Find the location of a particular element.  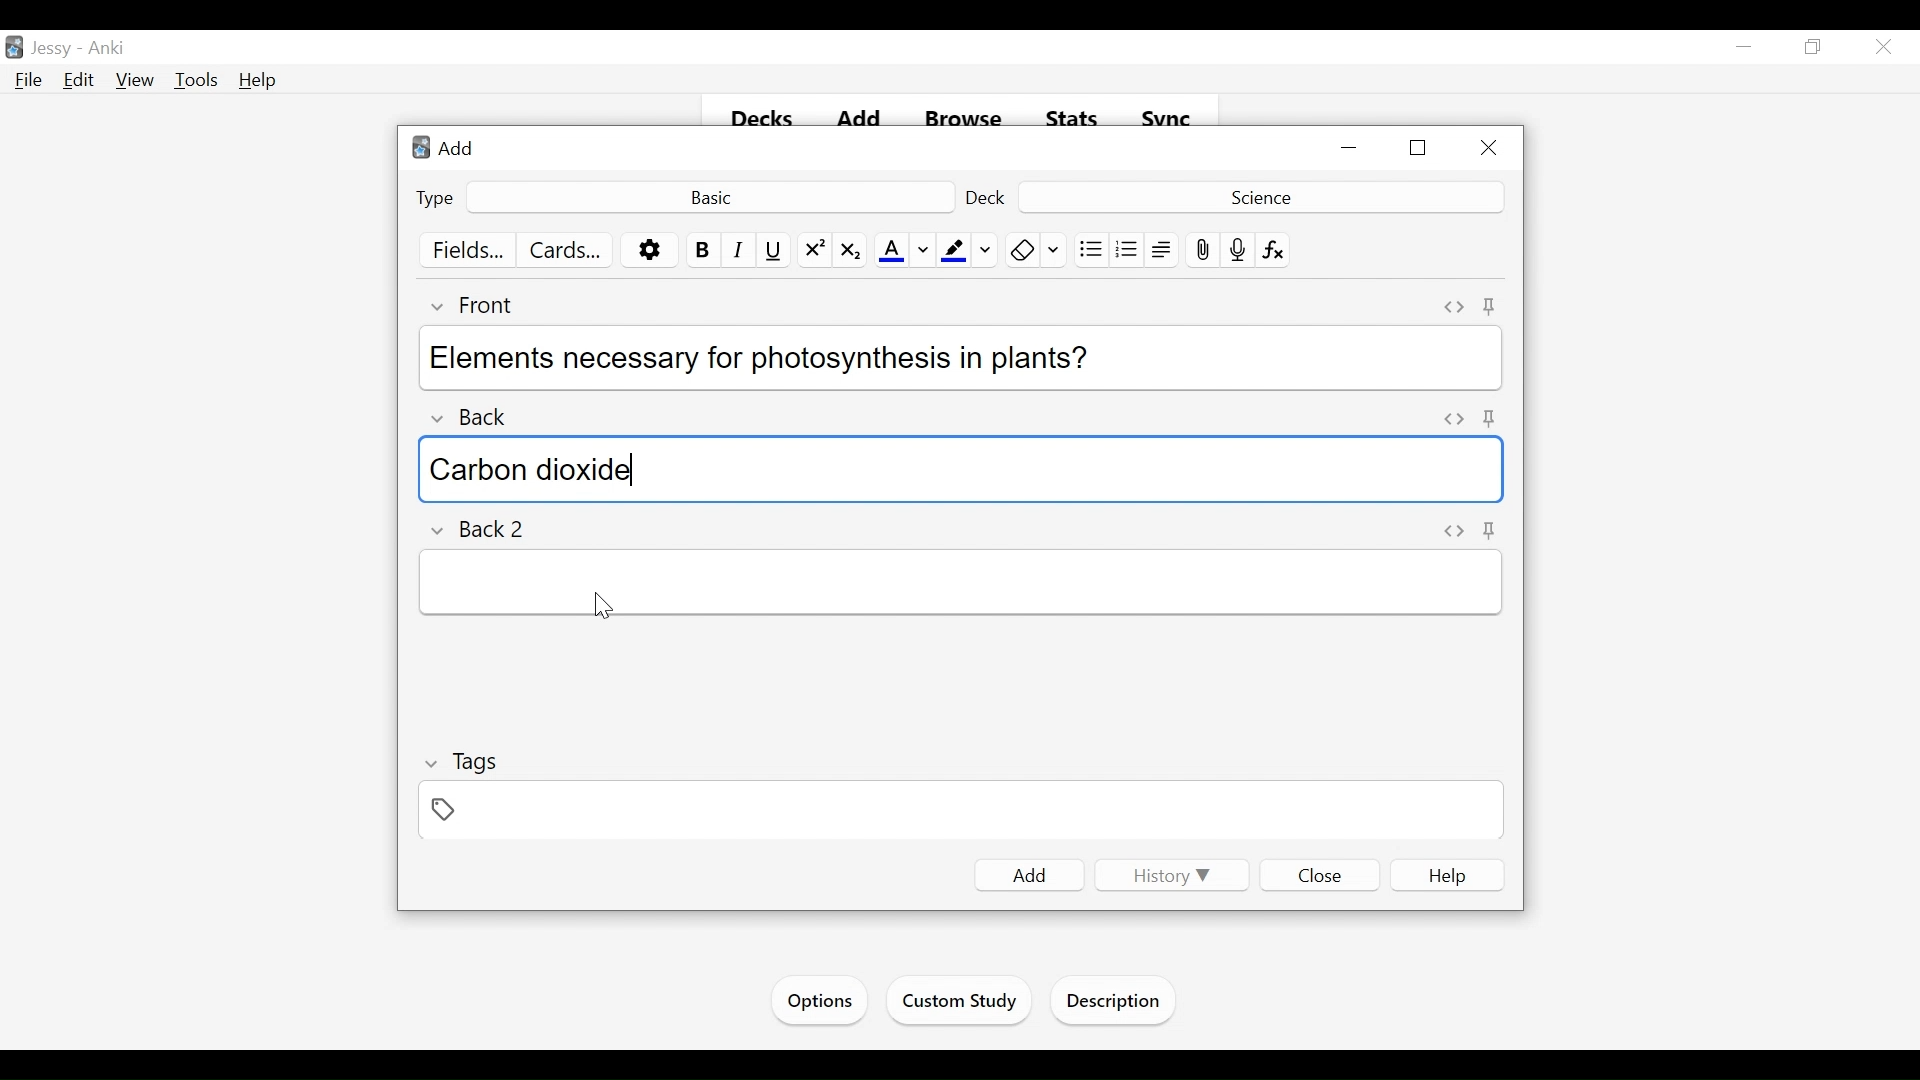

Subscript is located at coordinates (849, 251).